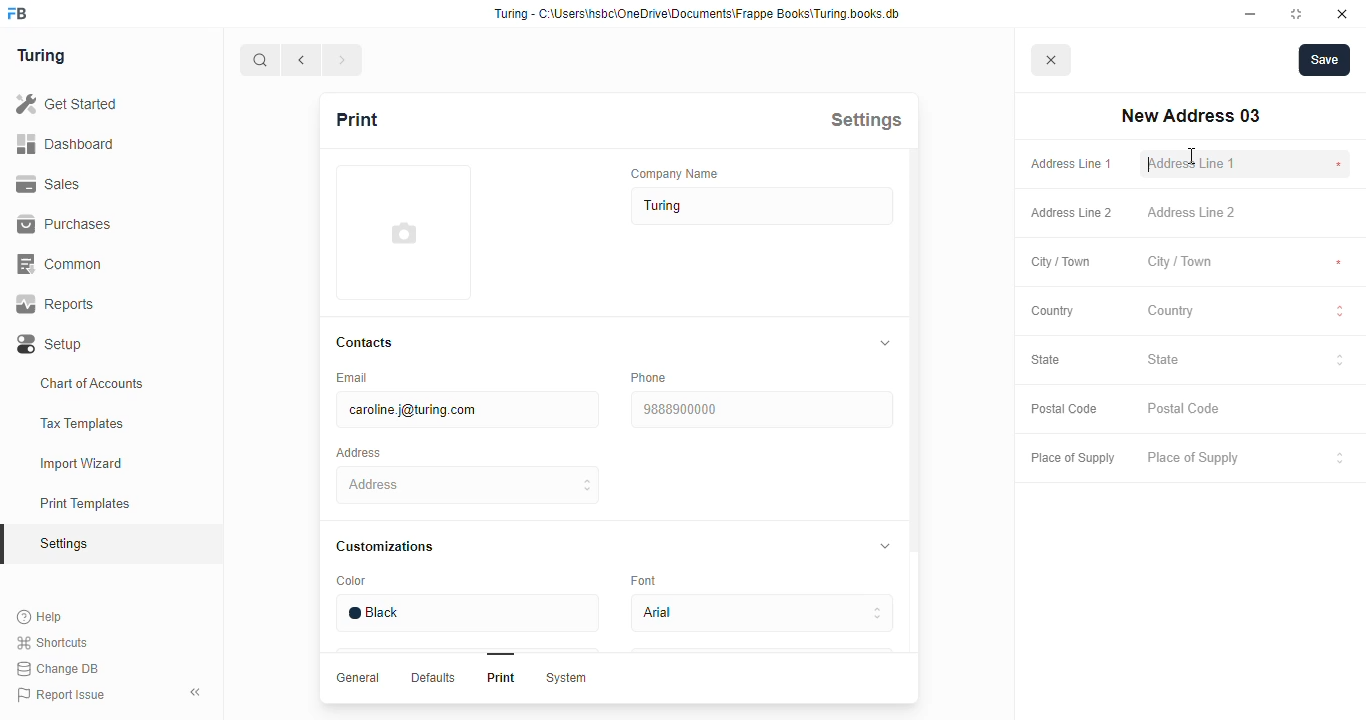 This screenshot has height=720, width=1366. What do you see at coordinates (366, 343) in the screenshot?
I see `contacts` at bounding box center [366, 343].